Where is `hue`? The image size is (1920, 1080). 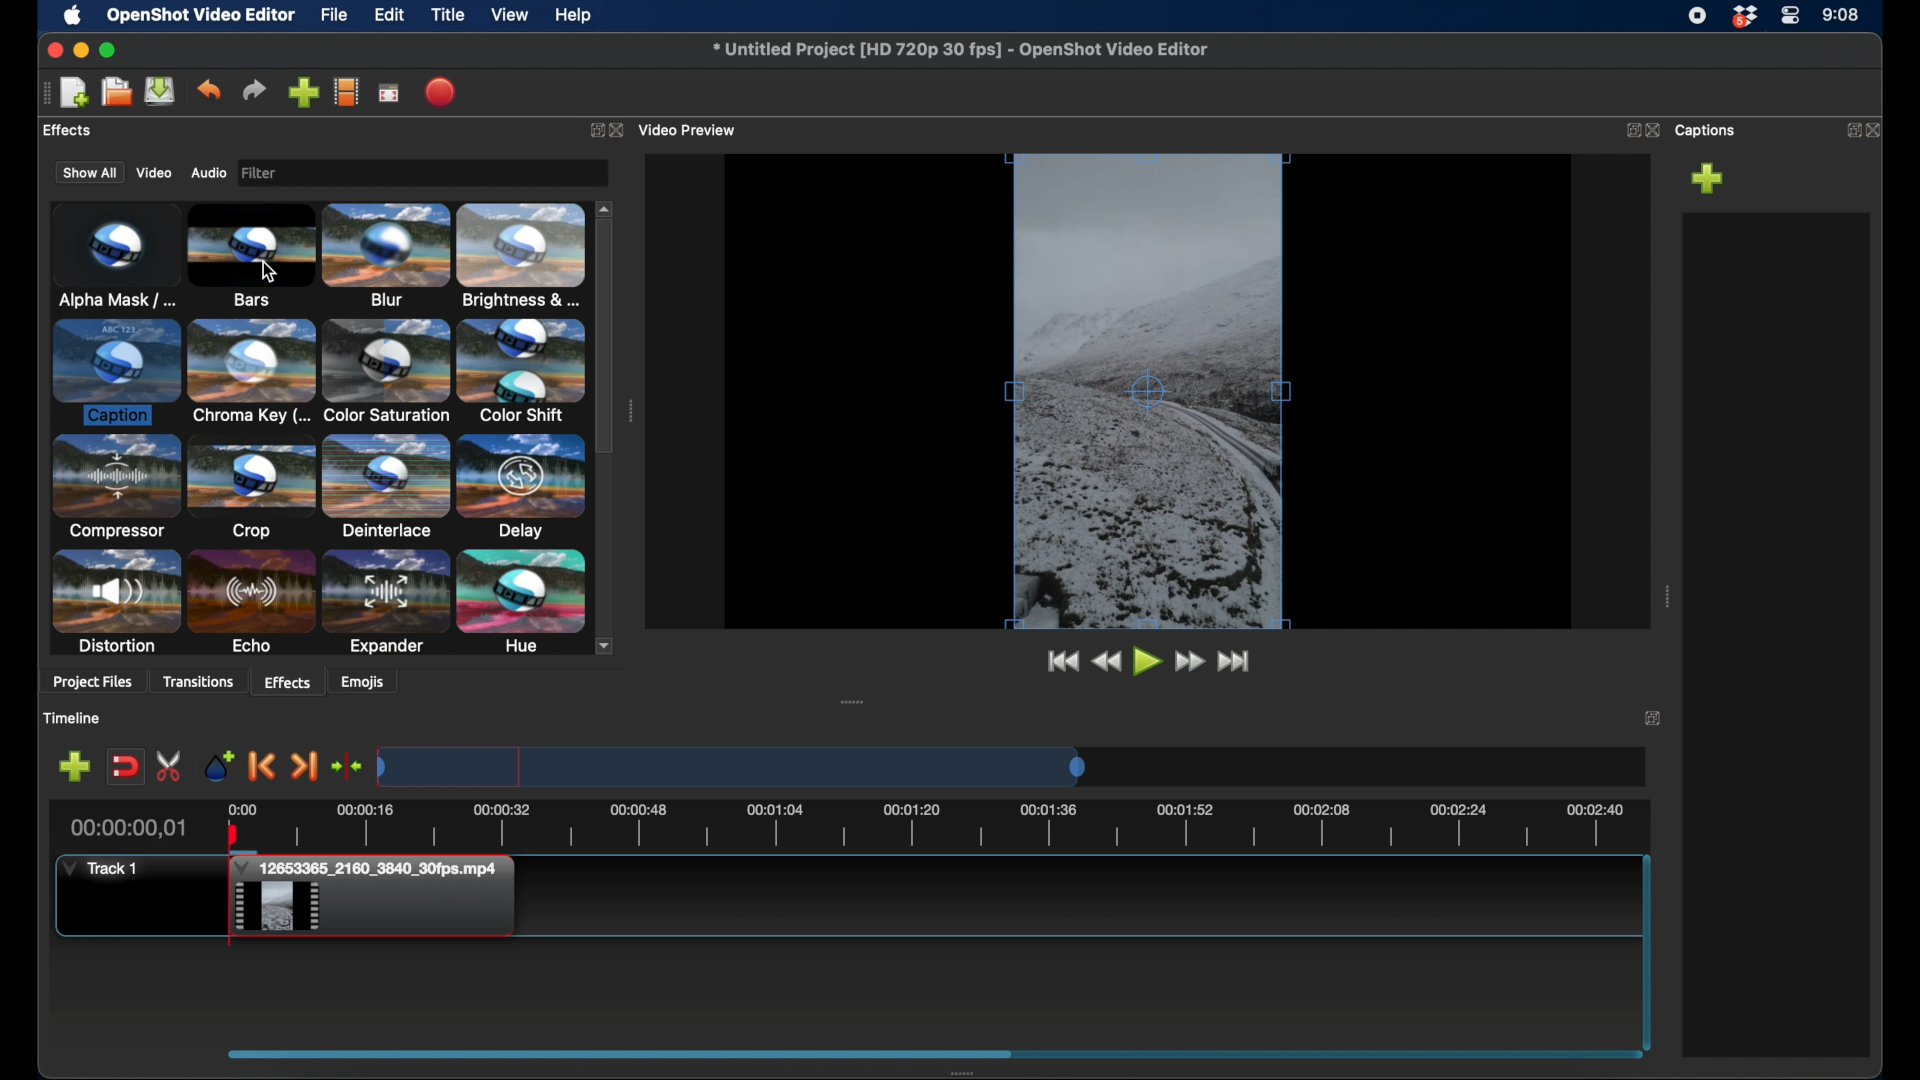
hue is located at coordinates (519, 602).